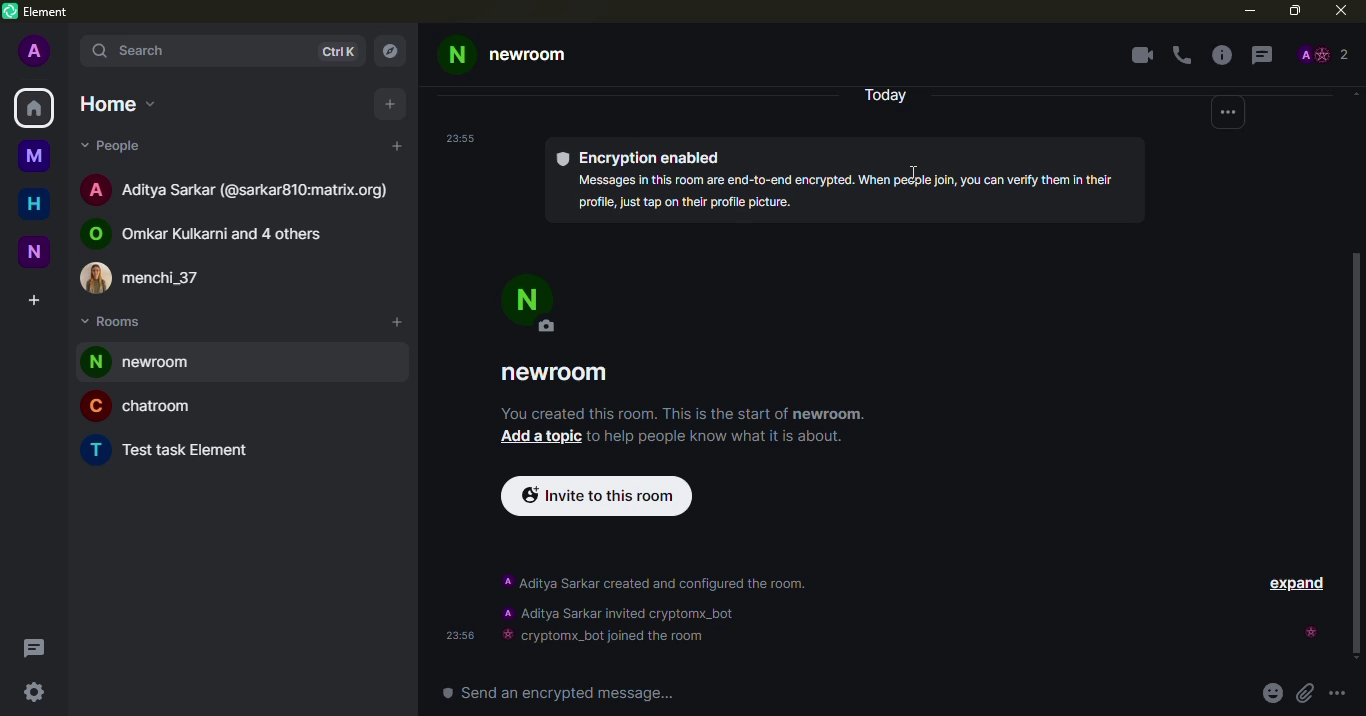  What do you see at coordinates (170, 450) in the screenshot?
I see `Test task Element` at bounding box center [170, 450].